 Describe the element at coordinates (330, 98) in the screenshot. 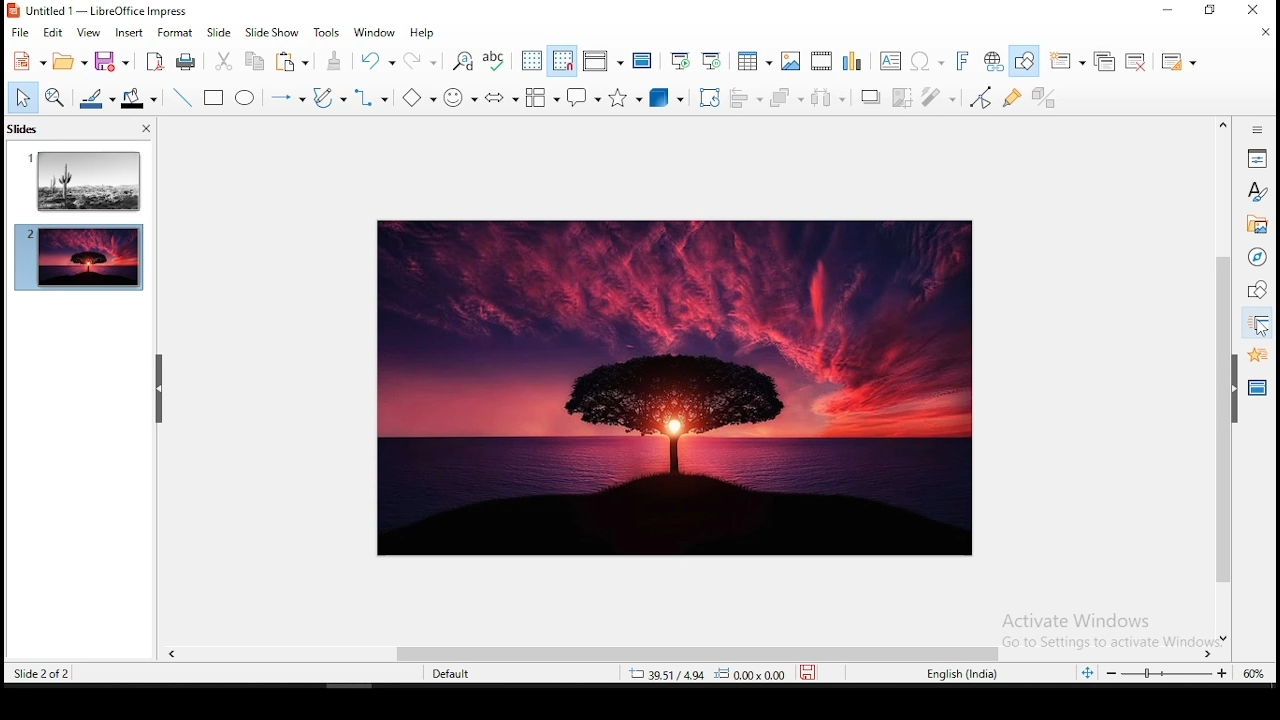

I see `curves and polygons` at that location.